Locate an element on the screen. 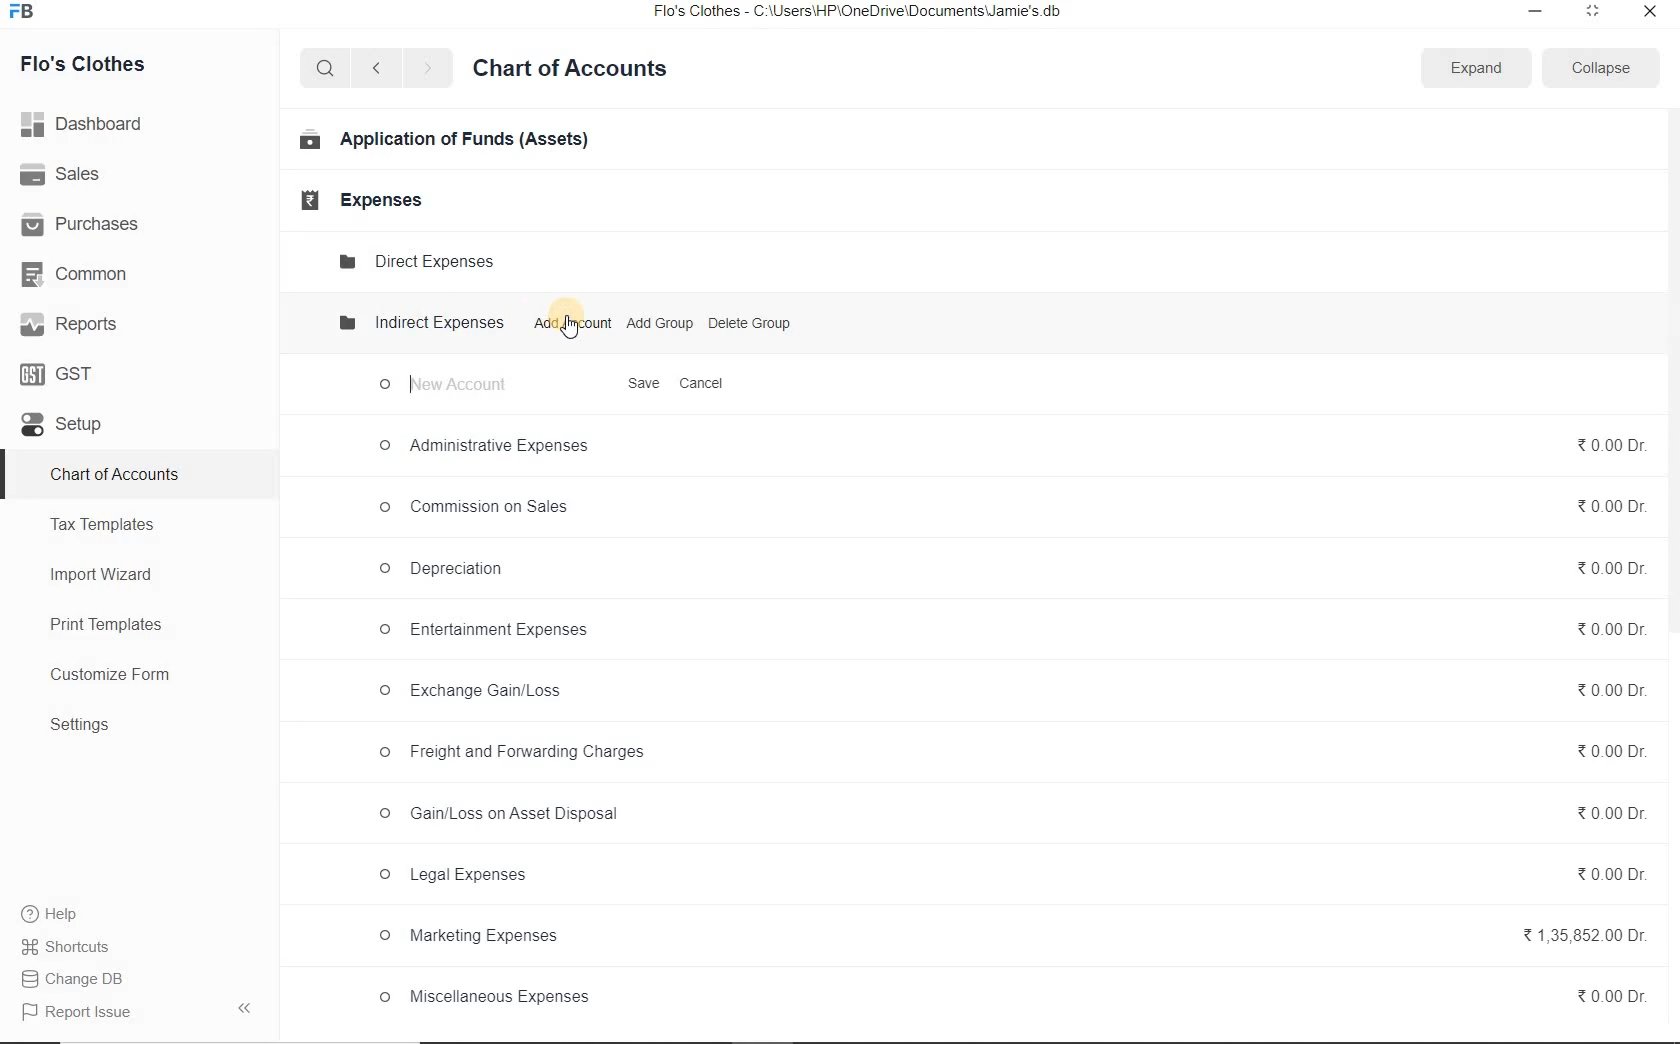 The image size is (1680, 1044). Report Issue is located at coordinates (72, 1013).